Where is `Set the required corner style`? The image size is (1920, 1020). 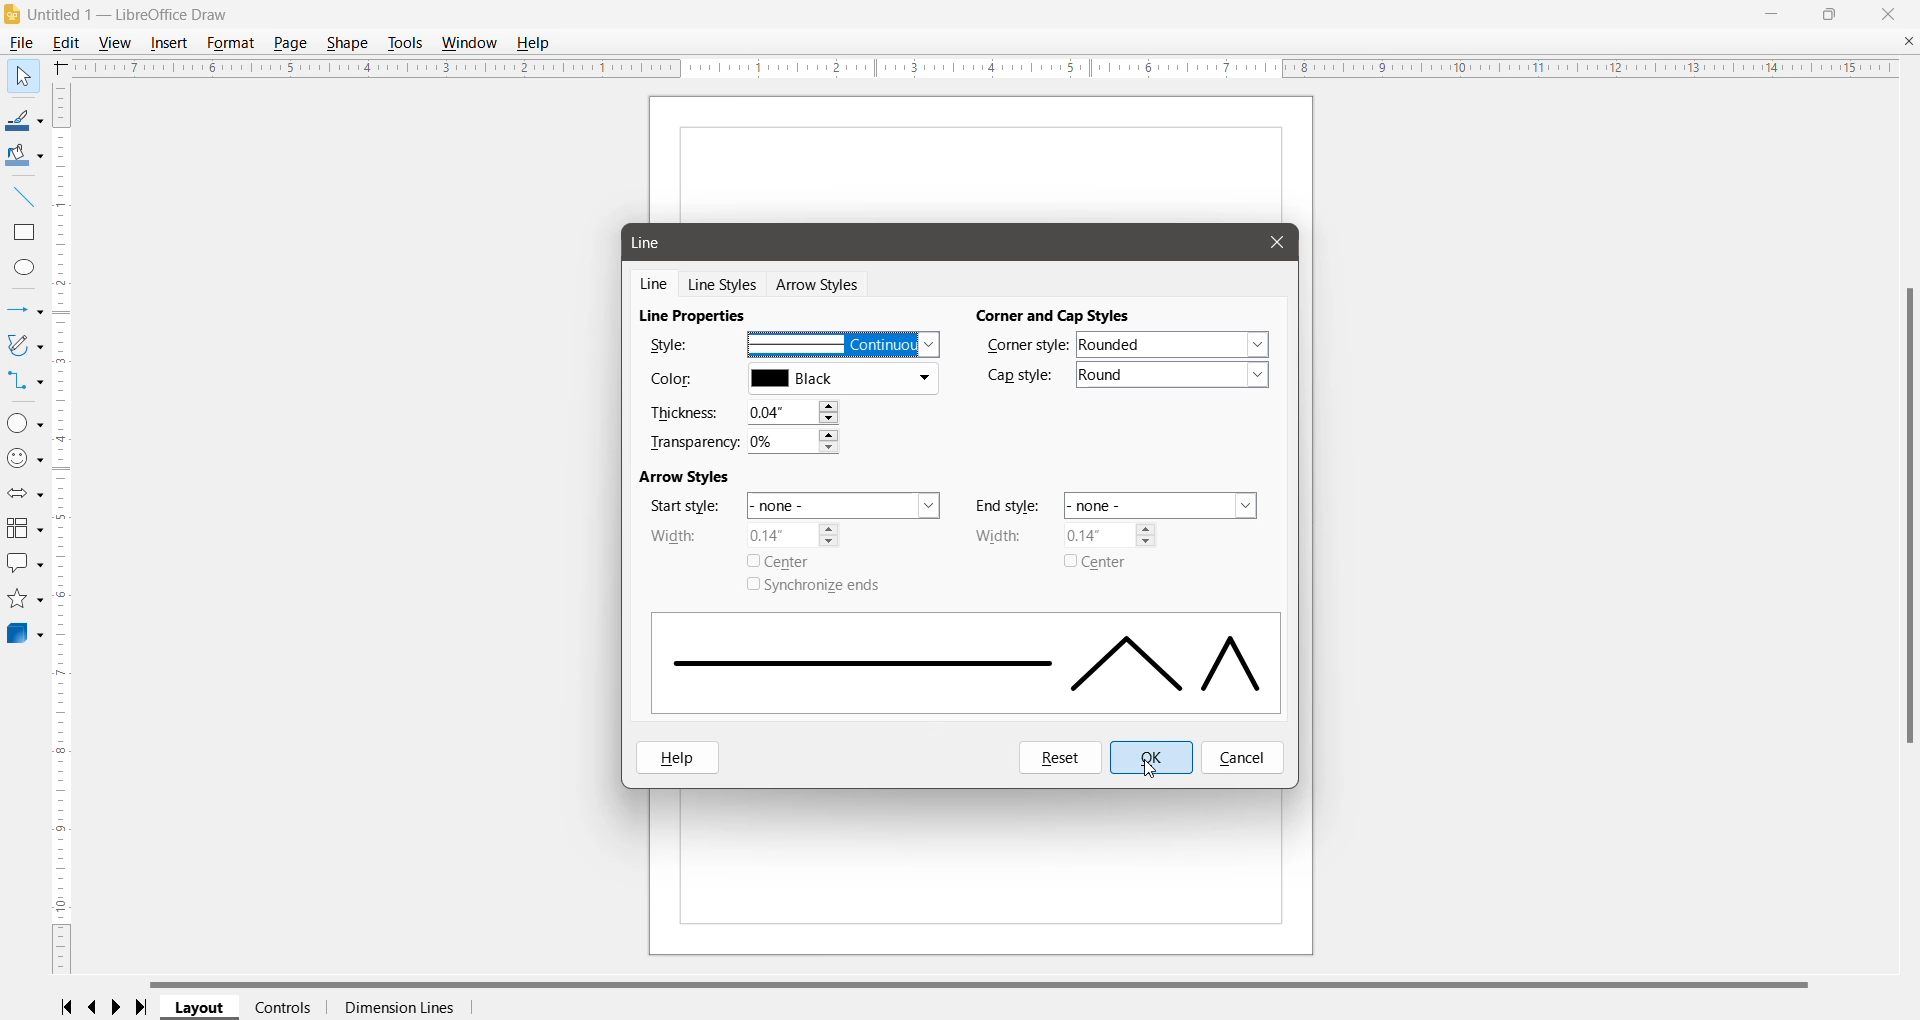
Set the required corner style is located at coordinates (1172, 346).